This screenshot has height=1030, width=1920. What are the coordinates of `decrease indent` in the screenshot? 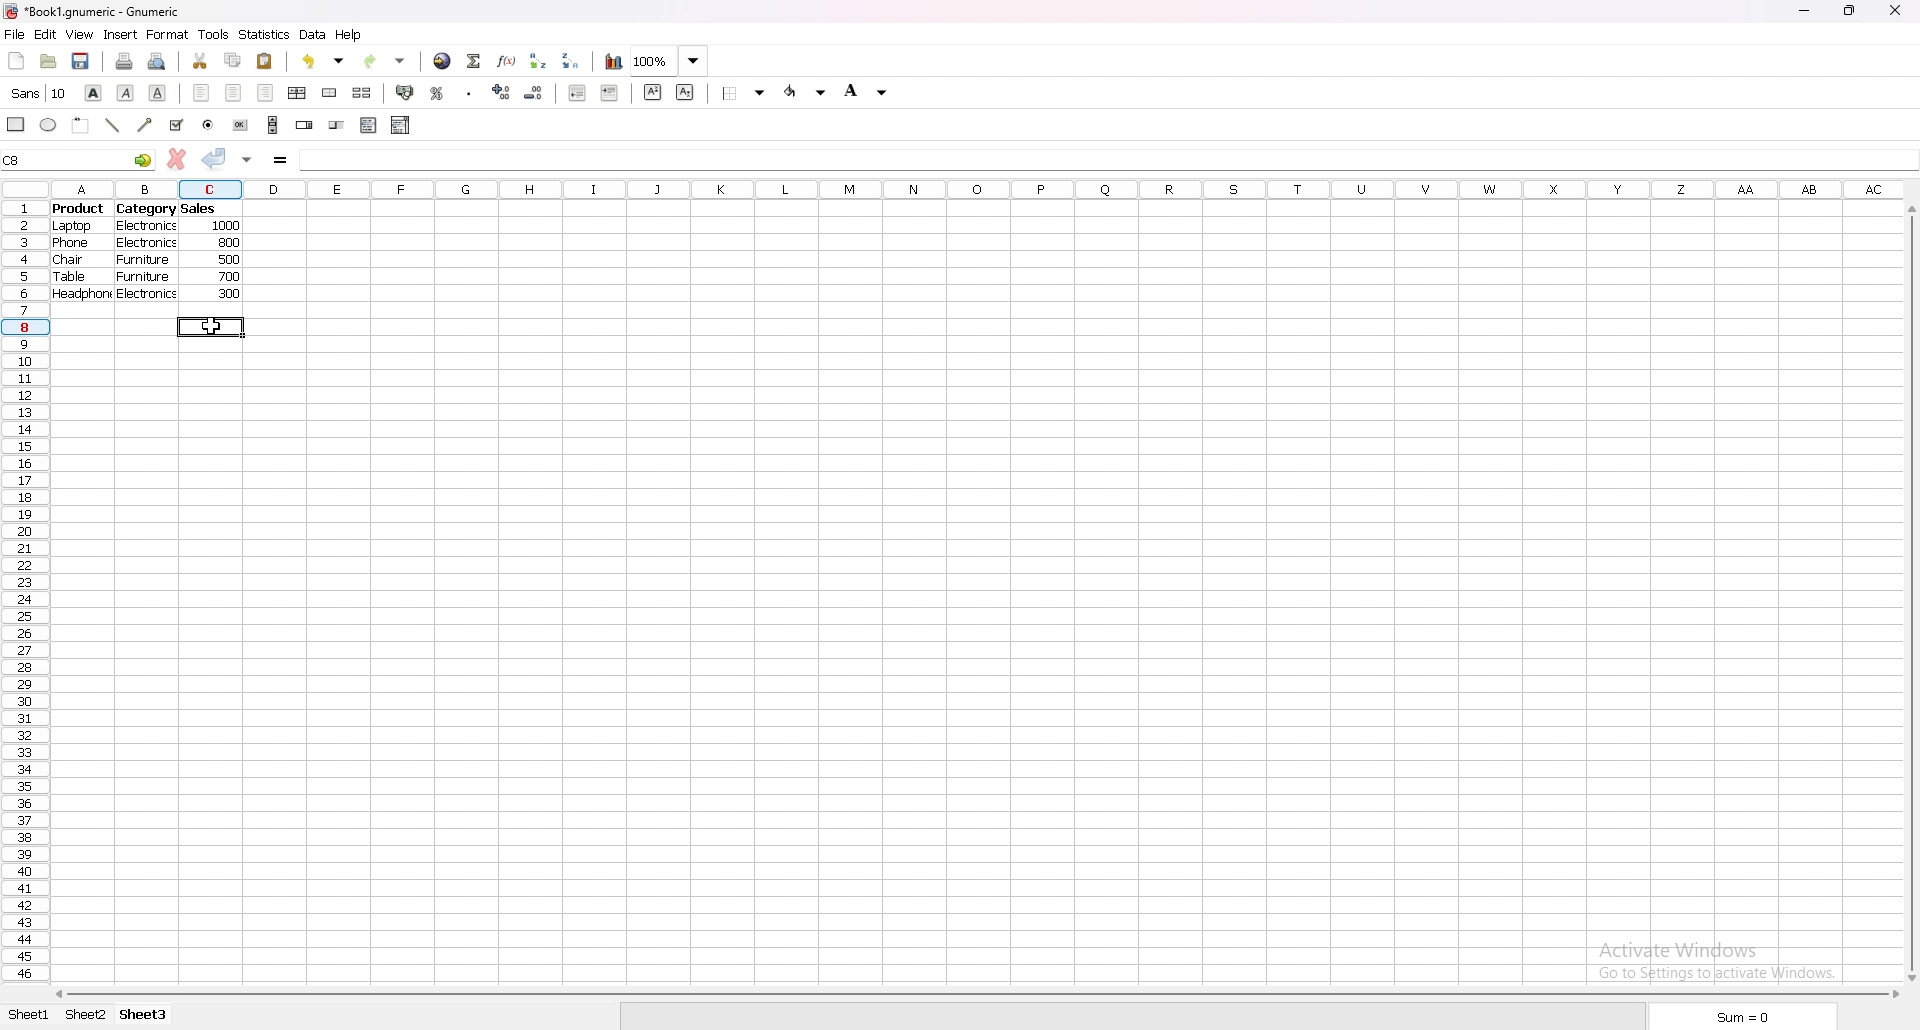 It's located at (577, 93).